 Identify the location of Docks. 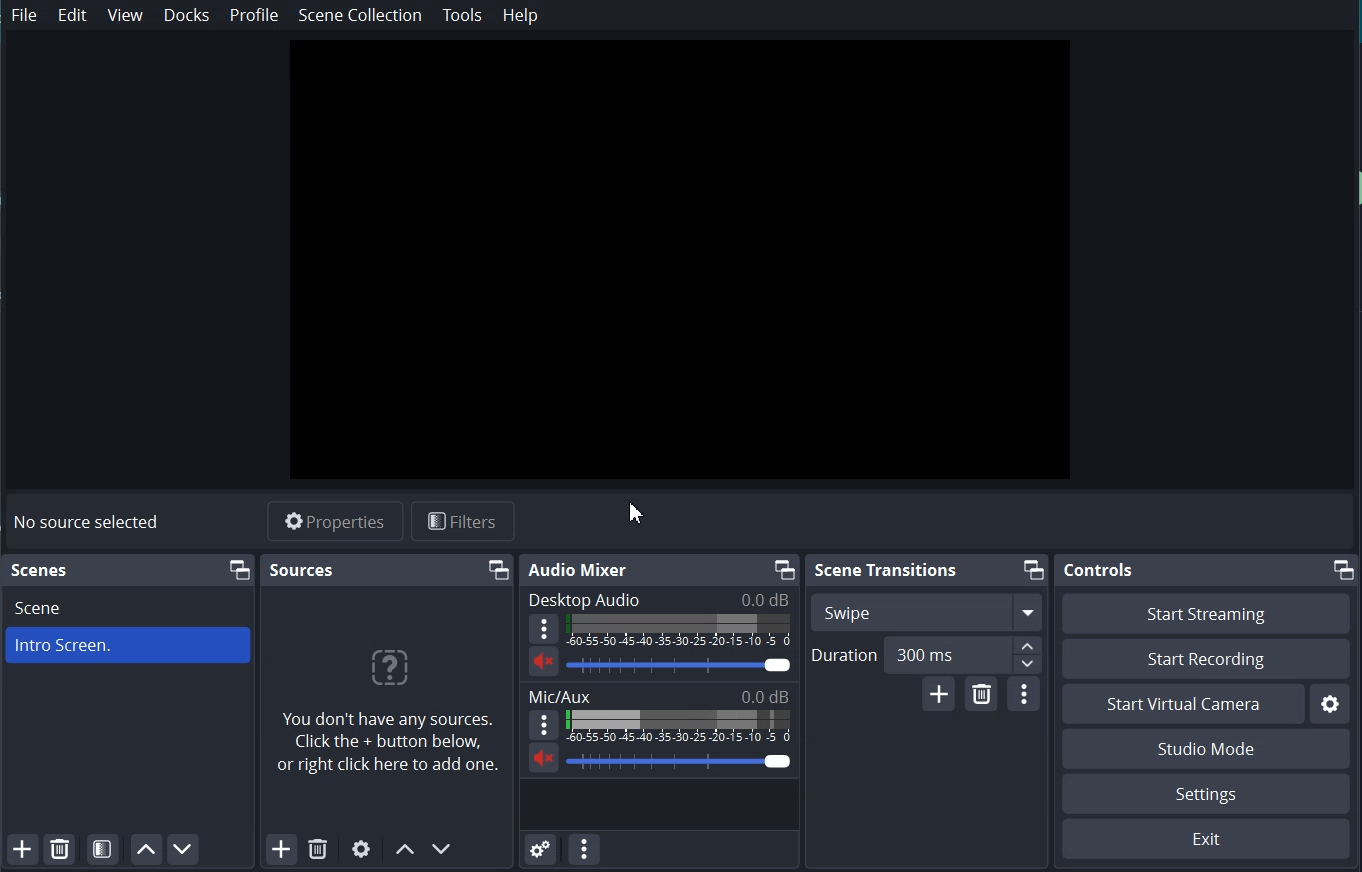
(187, 15).